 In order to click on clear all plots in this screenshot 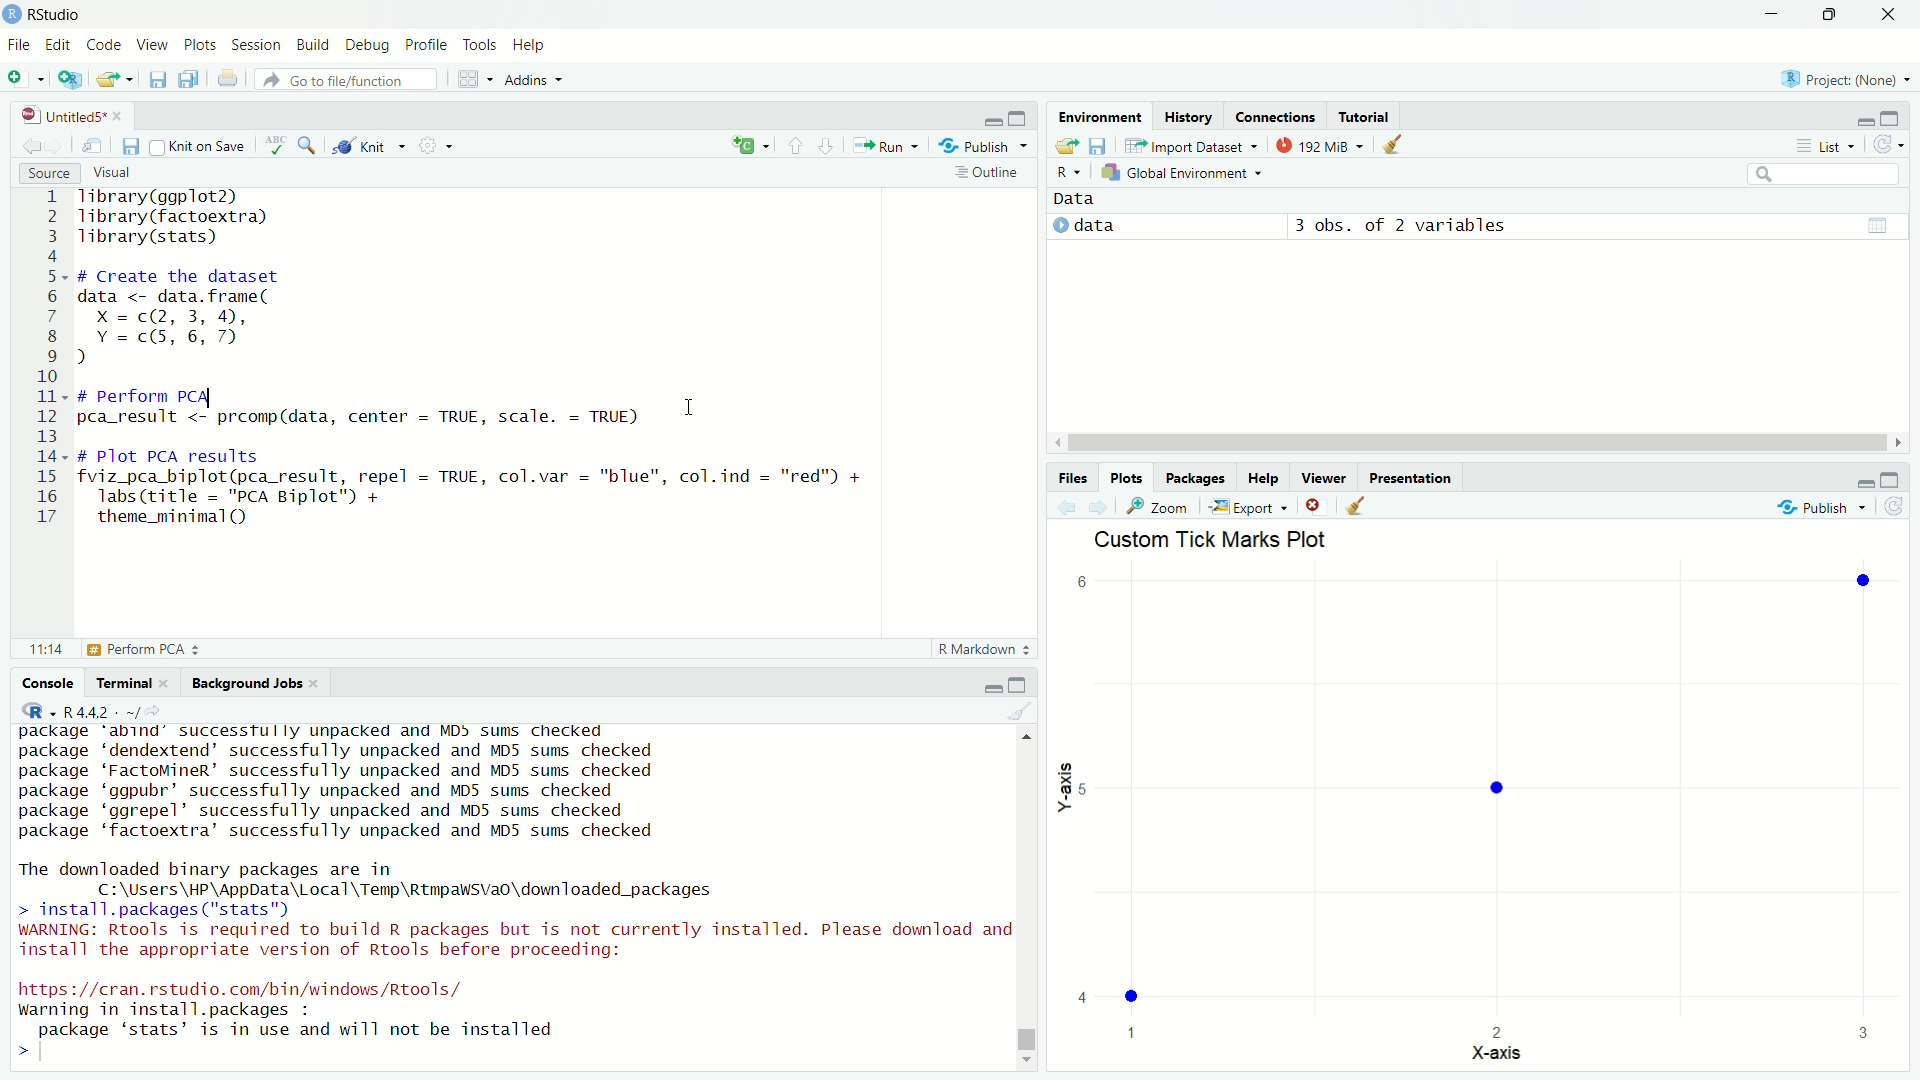, I will do `click(1357, 505)`.